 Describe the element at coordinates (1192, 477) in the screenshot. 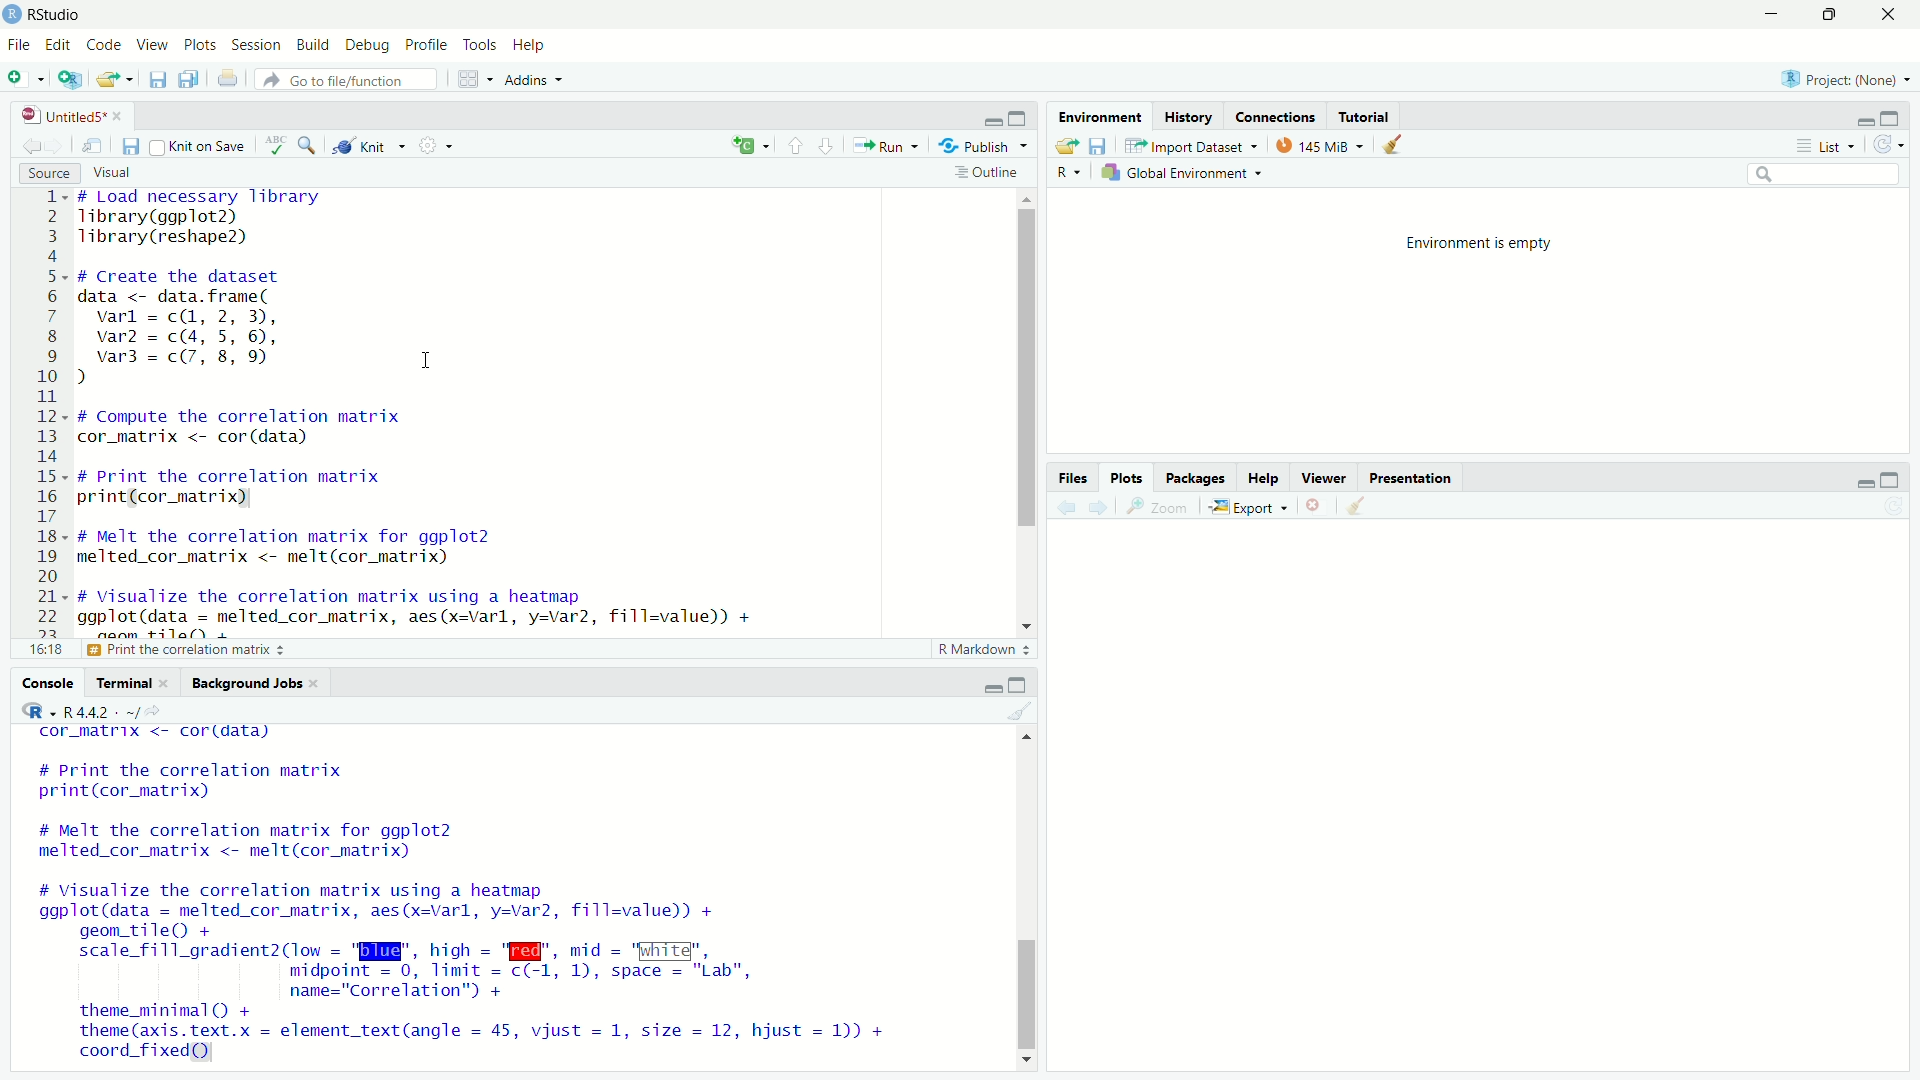

I see `packages` at that location.